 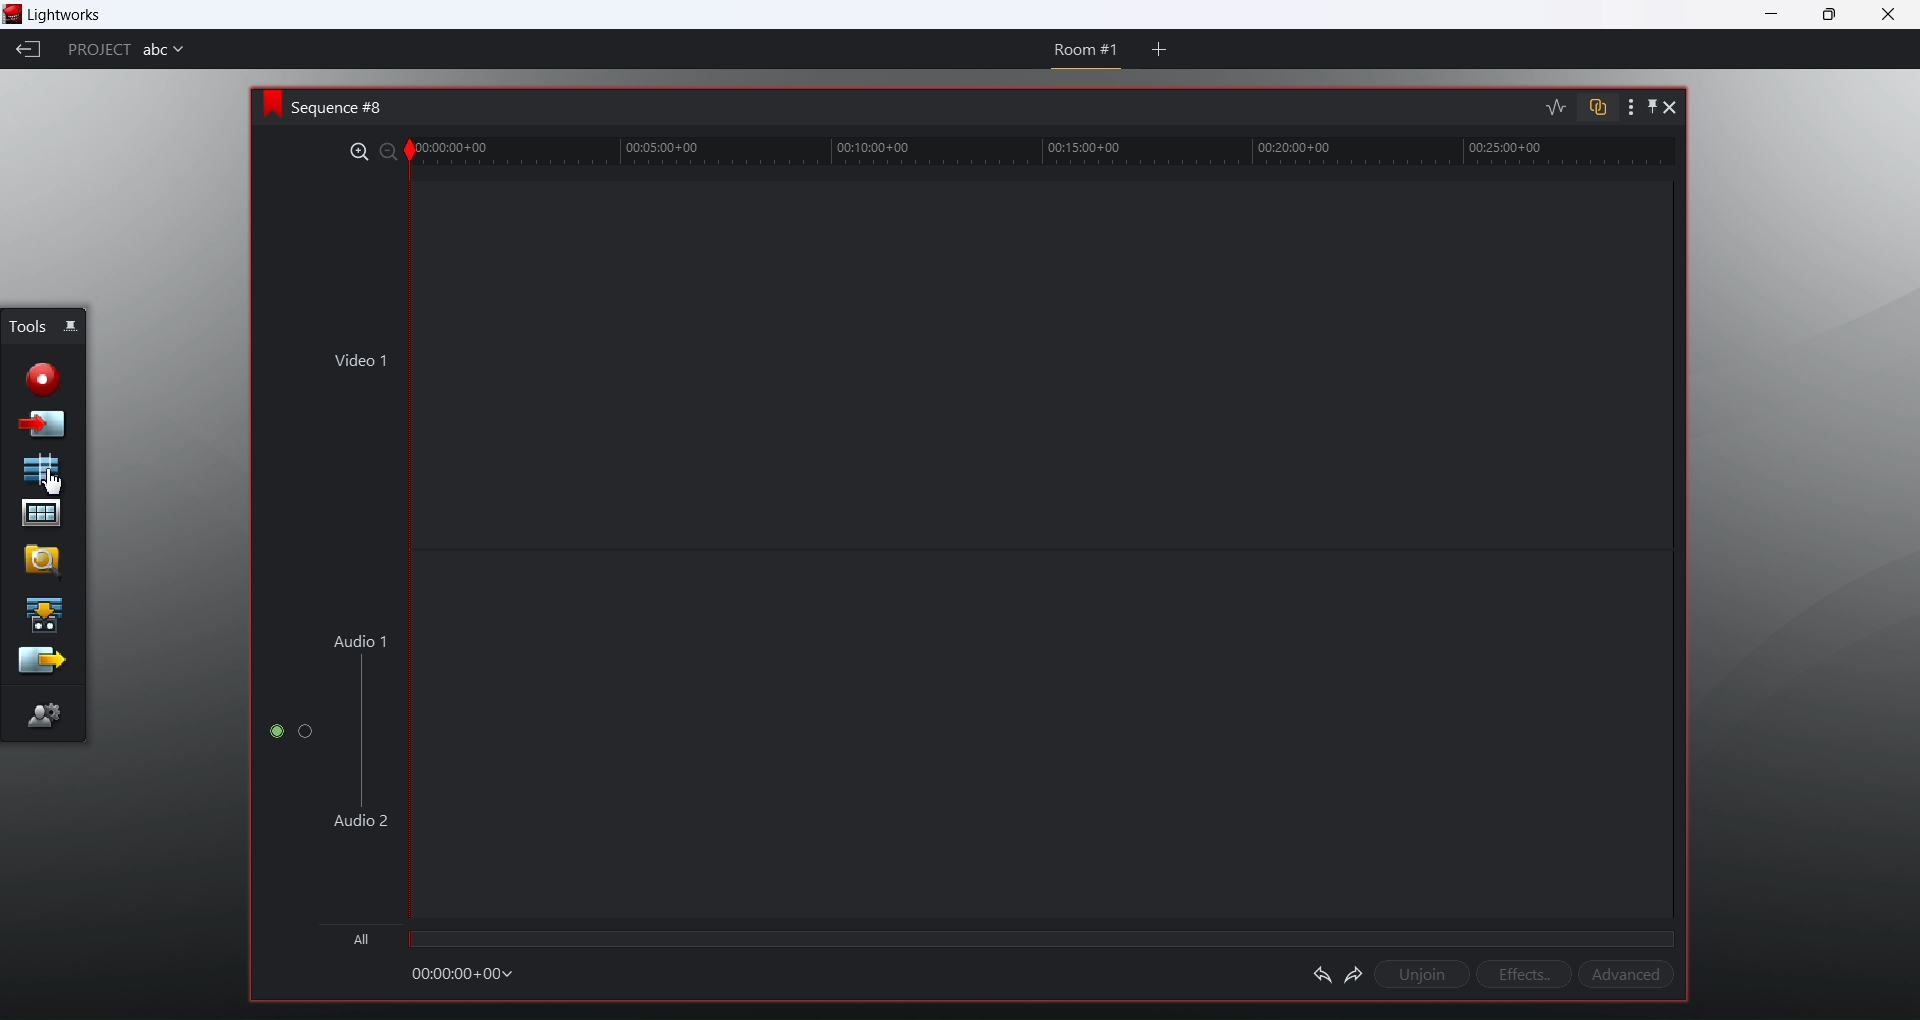 What do you see at coordinates (359, 938) in the screenshot?
I see `all` at bounding box center [359, 938].